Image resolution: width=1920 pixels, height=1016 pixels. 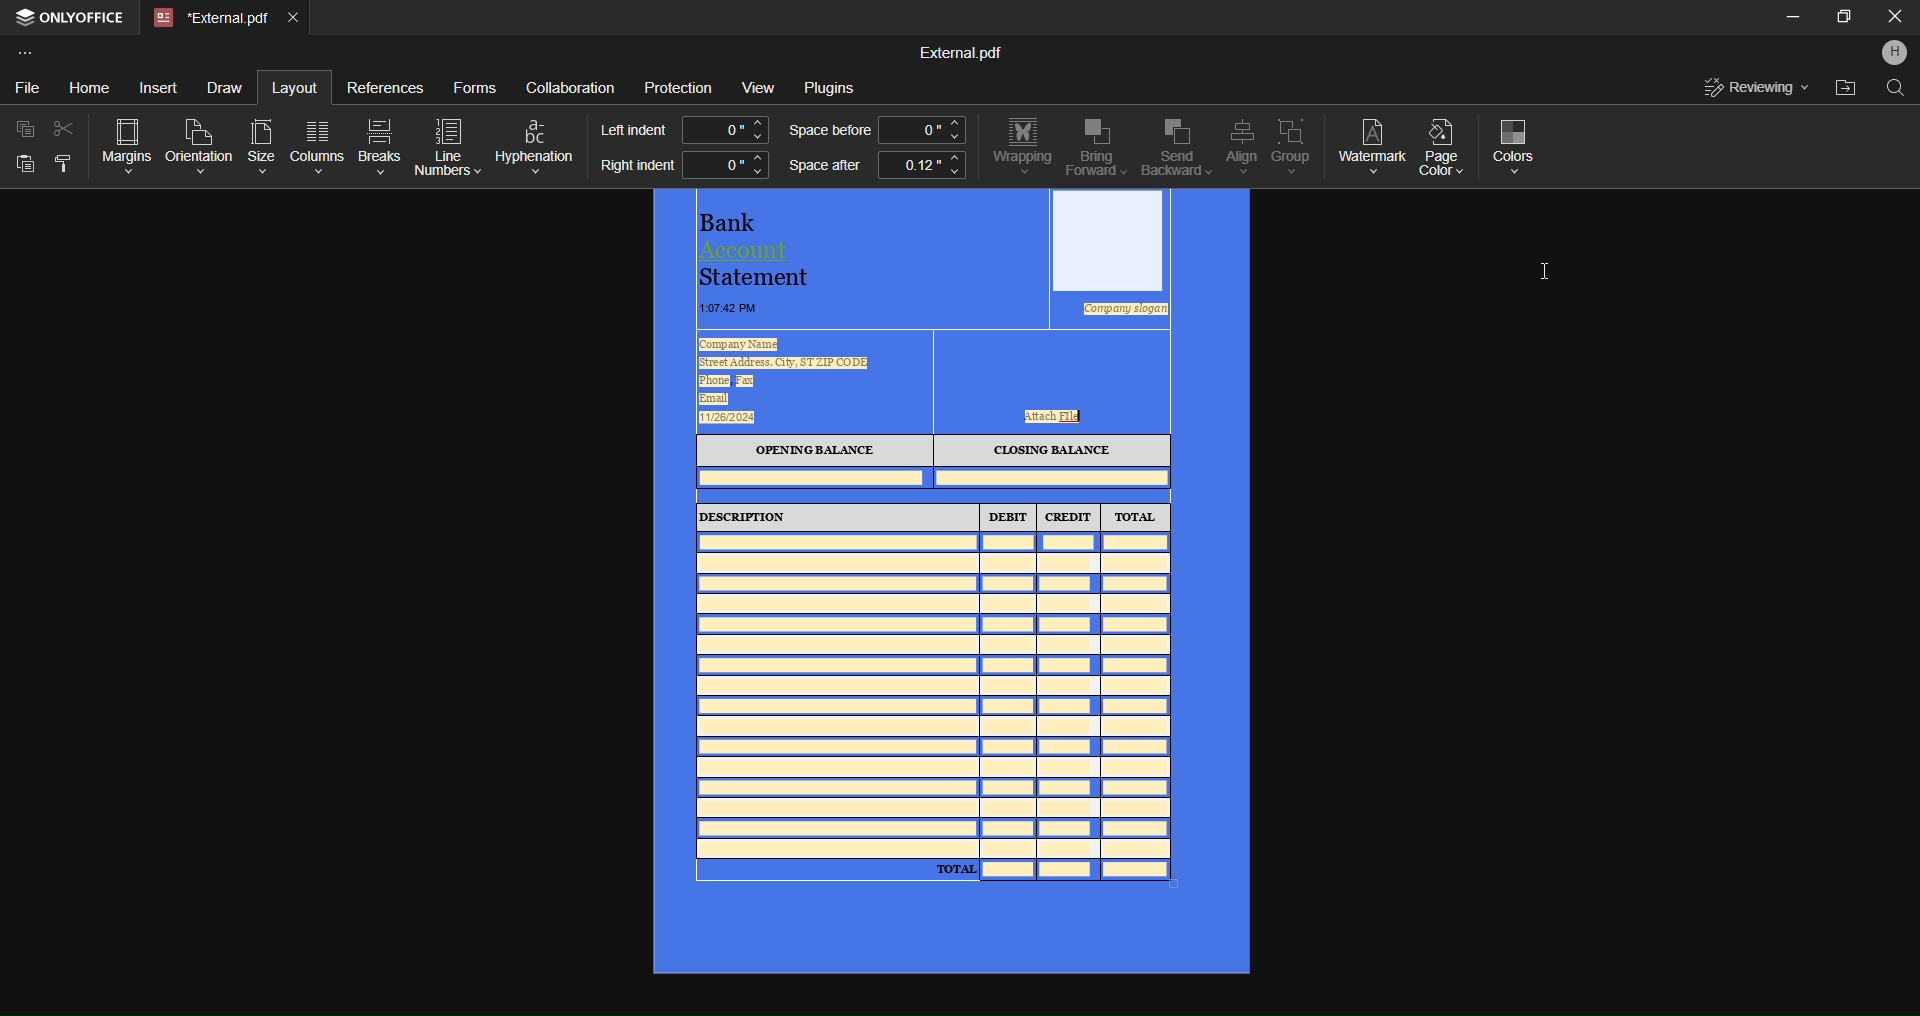 I want to click on Copy Styles, so click(x=61, y=166).